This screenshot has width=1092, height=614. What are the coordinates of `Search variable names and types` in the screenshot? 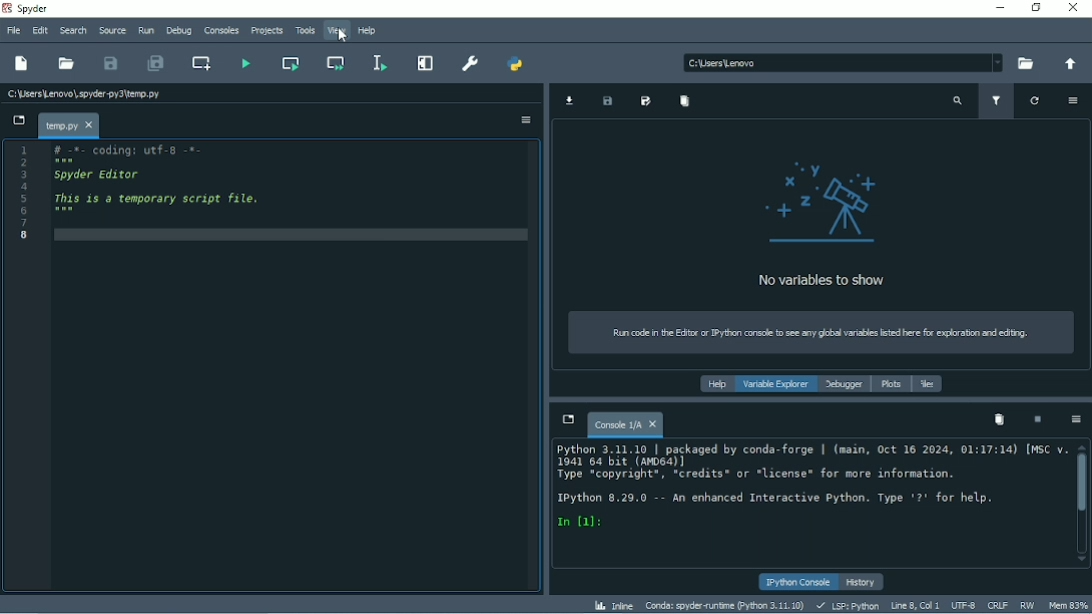 It's located at (957, 102).